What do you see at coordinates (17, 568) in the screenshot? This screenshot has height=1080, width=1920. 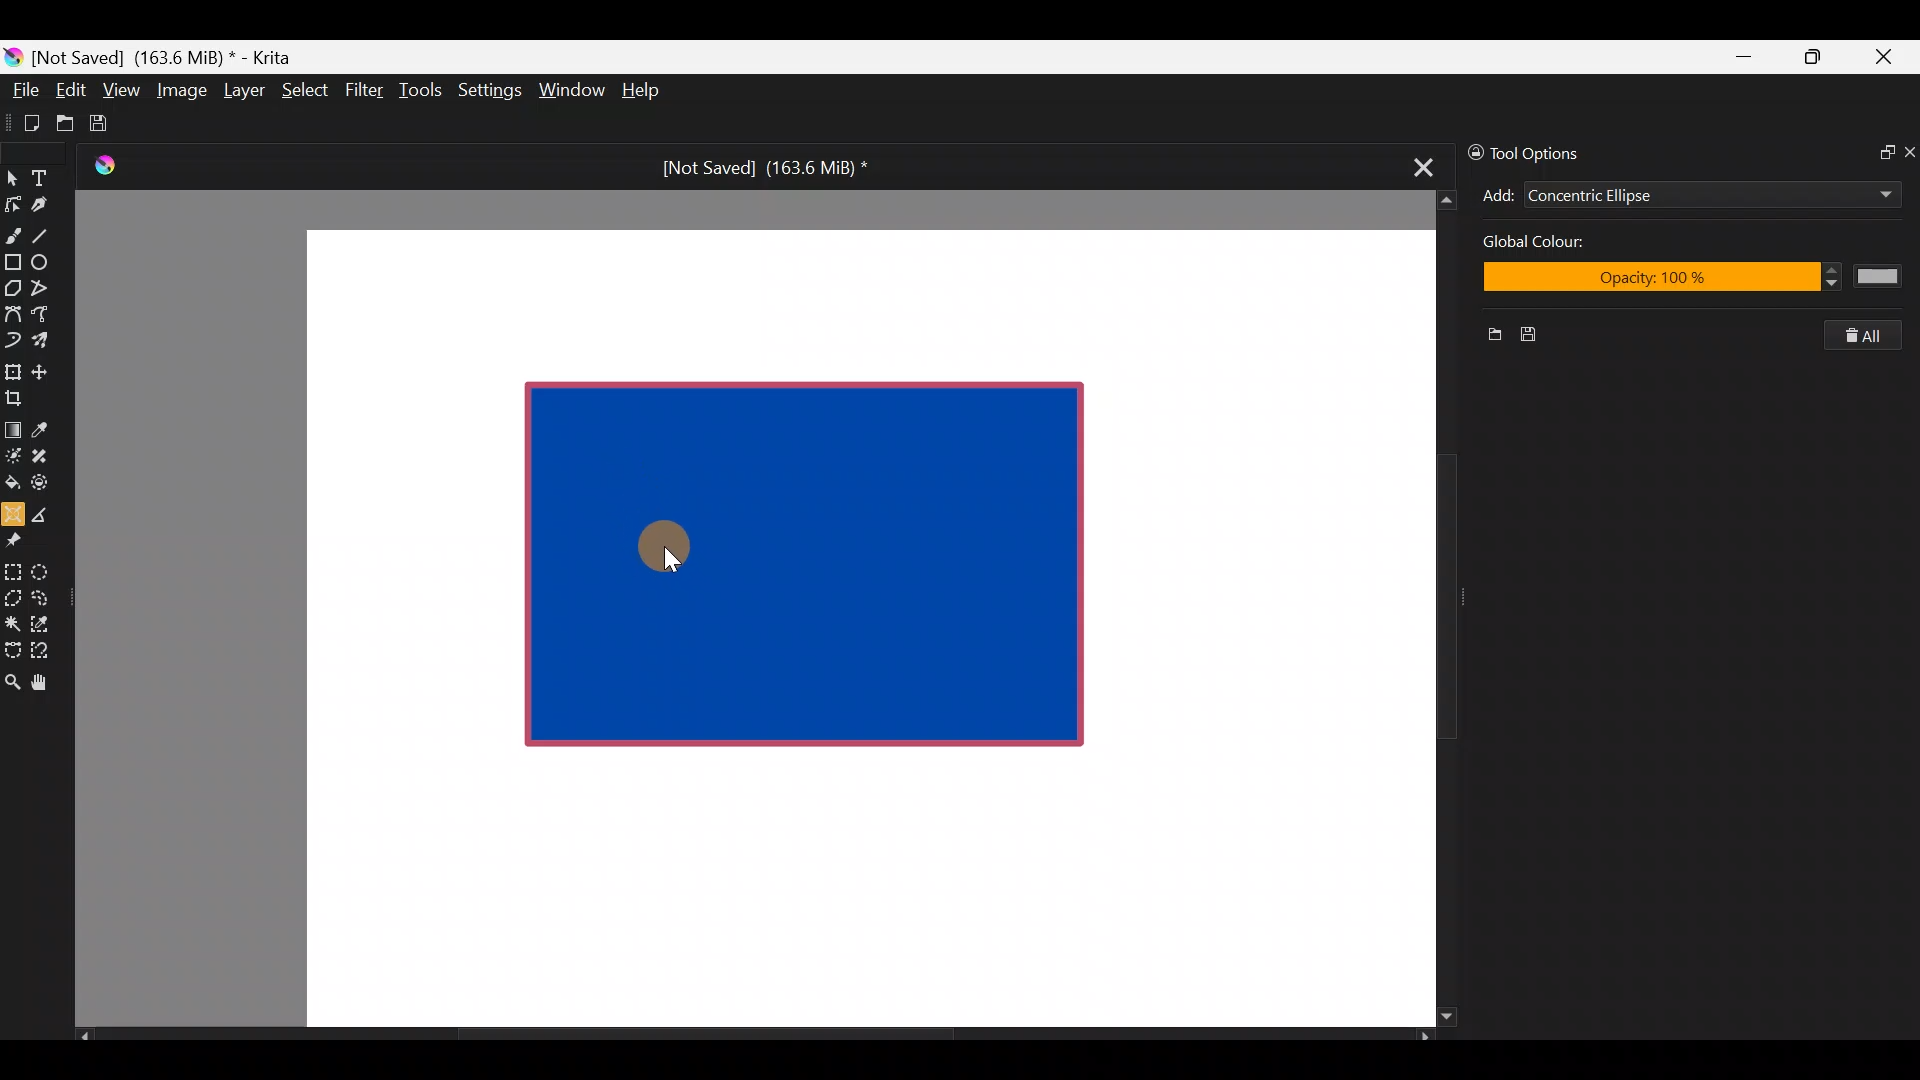 I see `Rectangular selection tool` at bounding box center [17, 568].